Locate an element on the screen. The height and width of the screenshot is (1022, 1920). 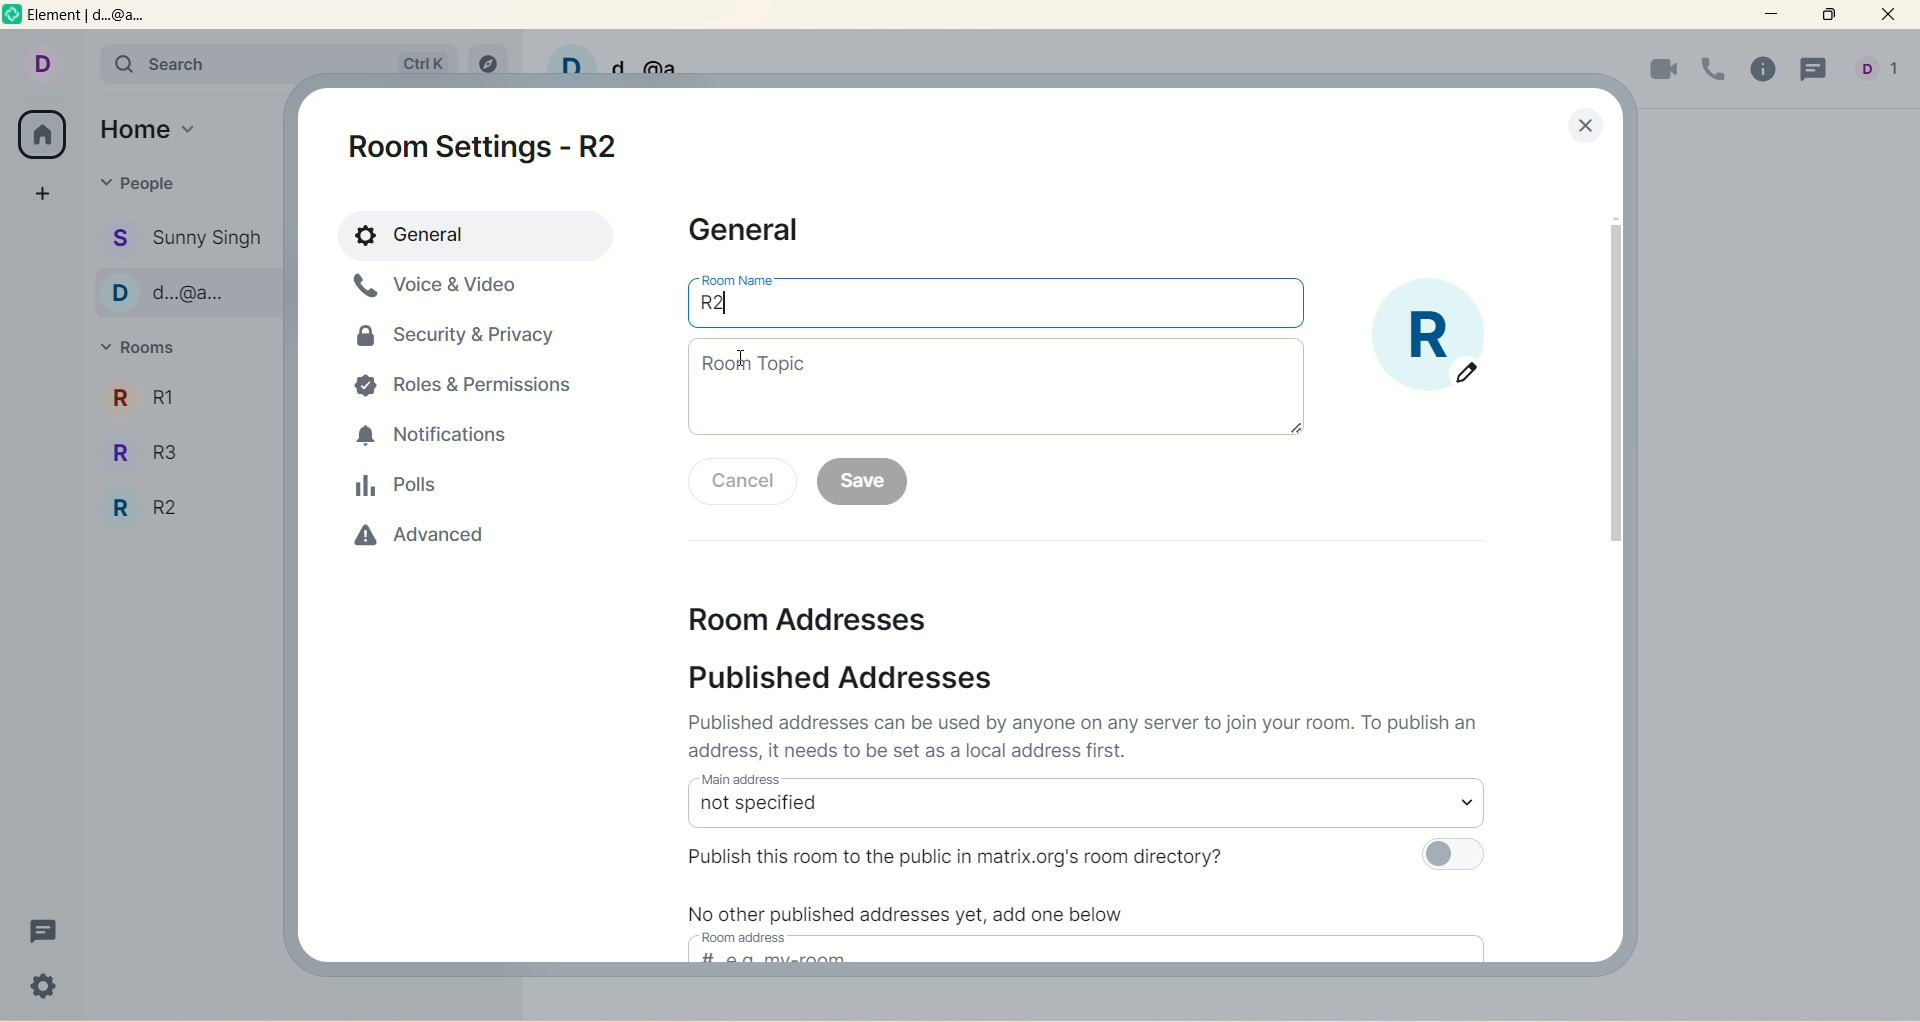
toggle is located at coordinates (1451, 856).